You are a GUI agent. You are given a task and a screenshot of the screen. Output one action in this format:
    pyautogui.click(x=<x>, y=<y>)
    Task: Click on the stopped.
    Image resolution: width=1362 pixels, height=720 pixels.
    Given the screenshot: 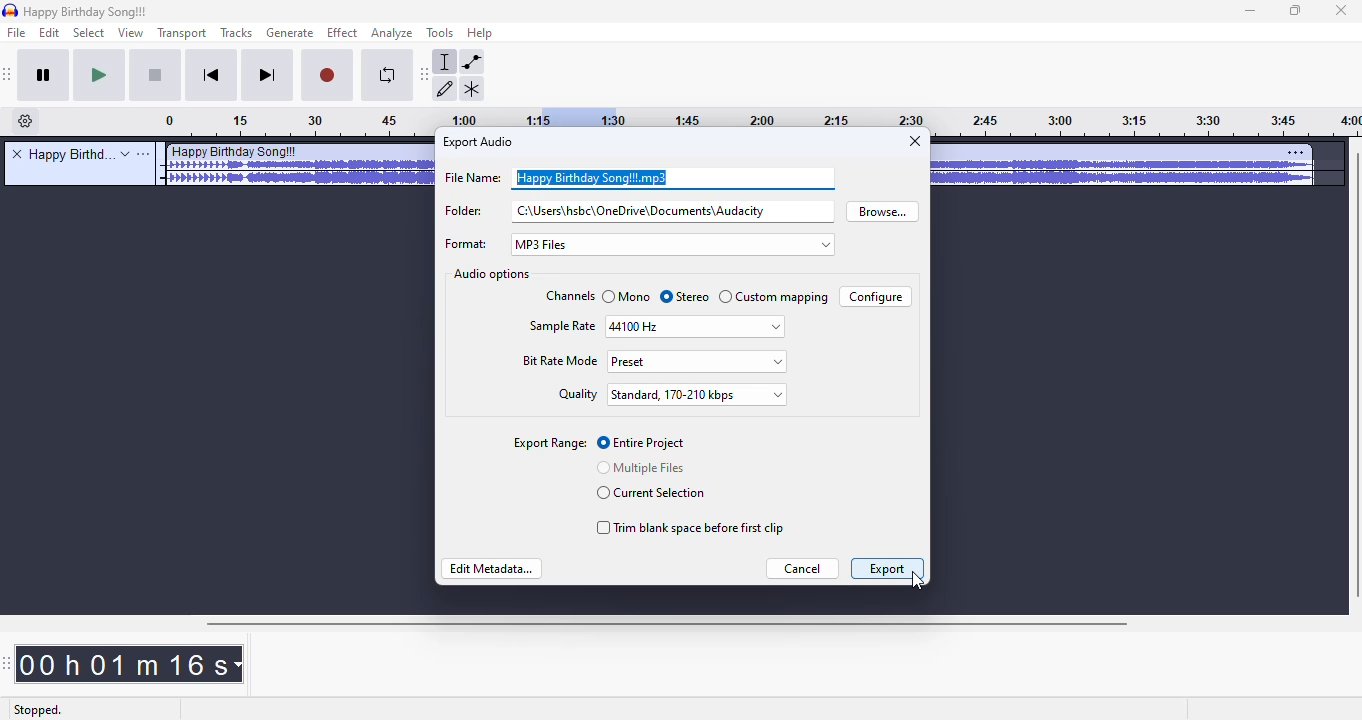 What is the action you would take?
    pyautogui.click(x=37, y=711)
    